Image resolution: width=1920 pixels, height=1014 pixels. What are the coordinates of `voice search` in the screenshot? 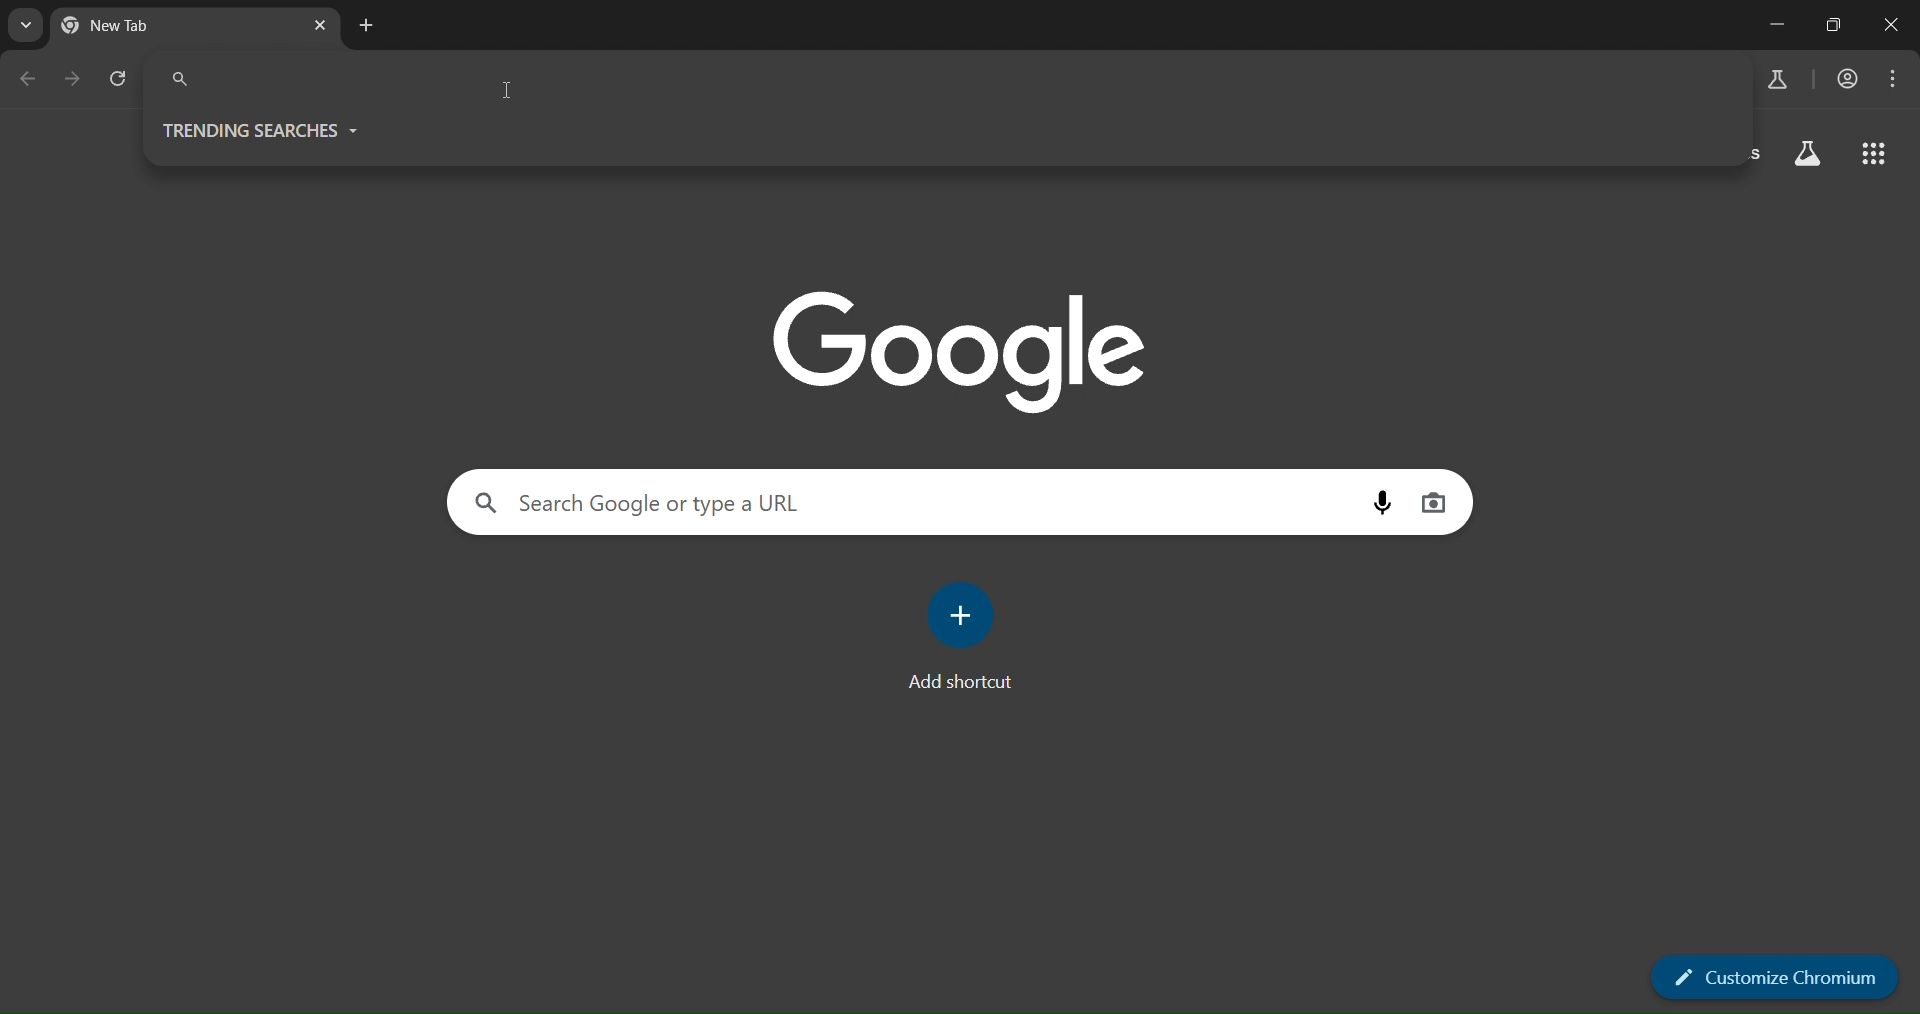 It's located at (1387, 503).